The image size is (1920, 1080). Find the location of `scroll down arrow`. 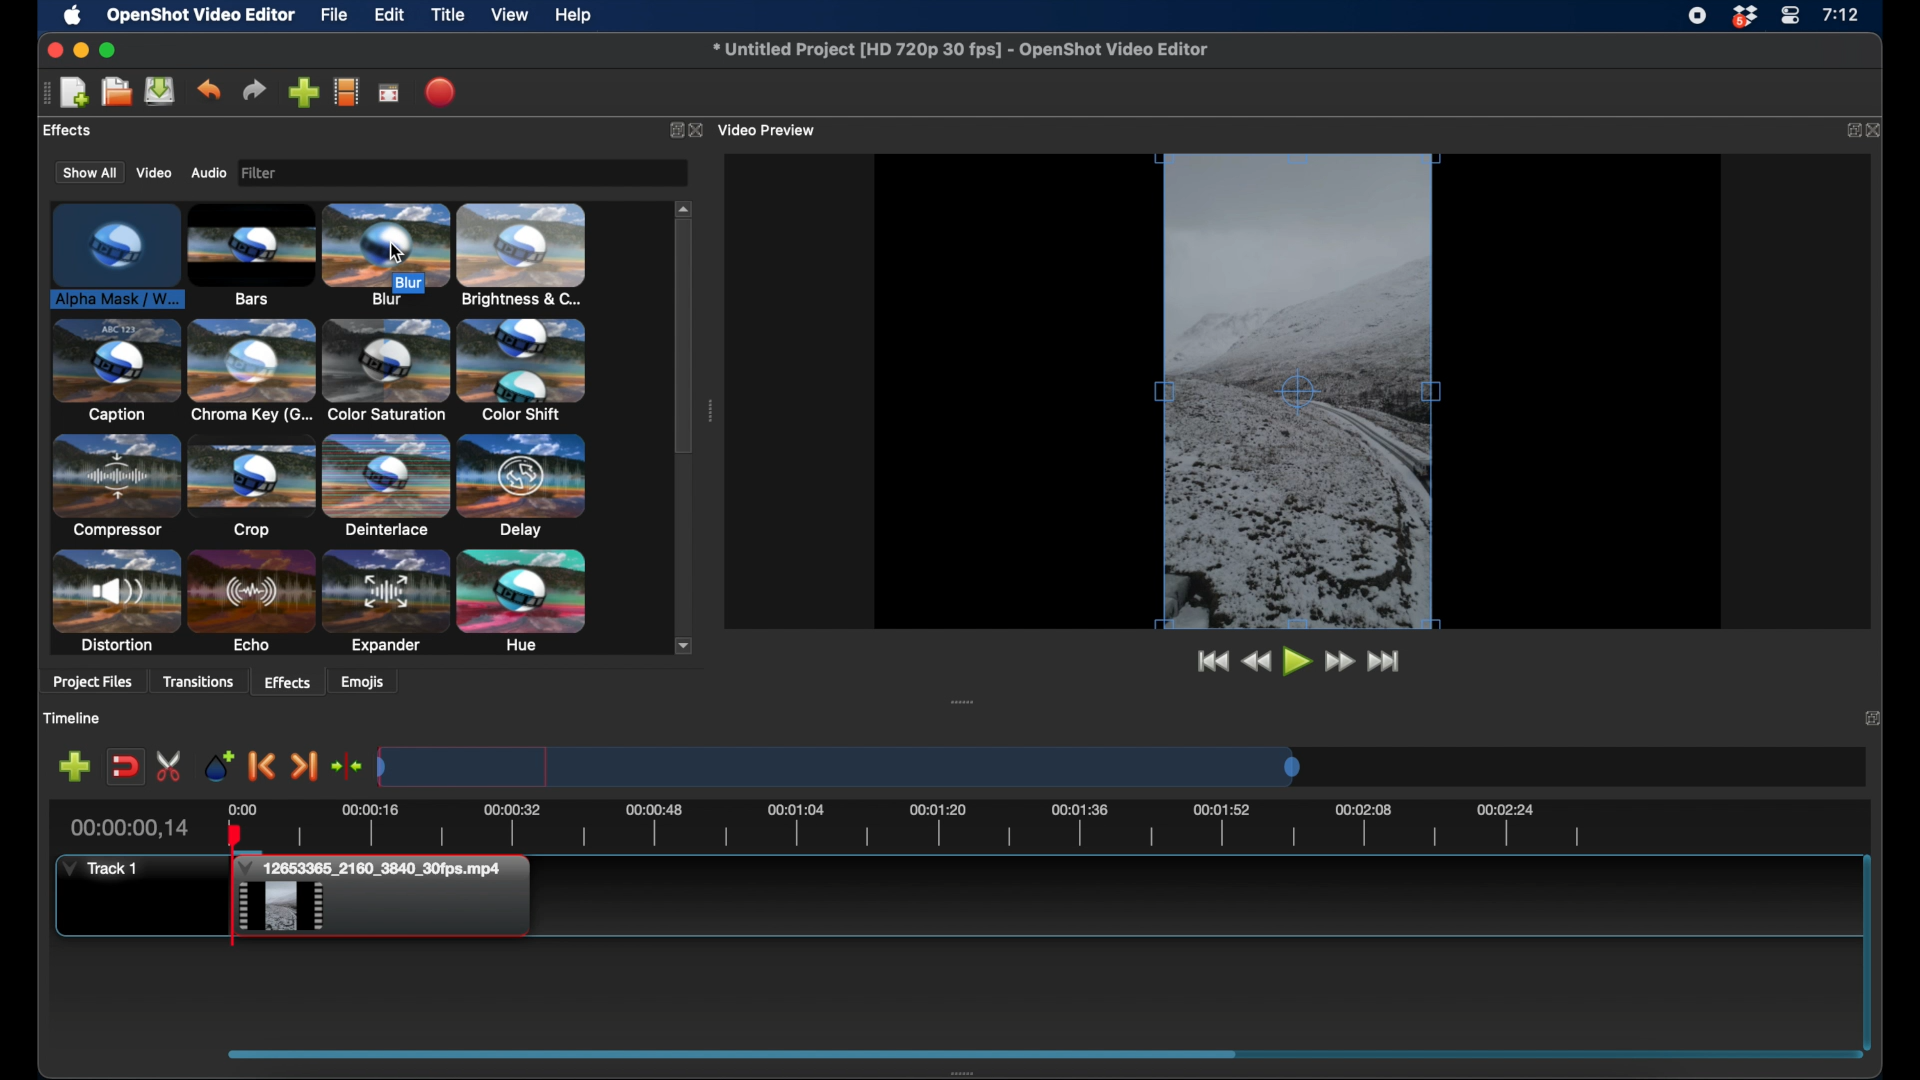

scroll down arrow is located at coordinates (685, 645).